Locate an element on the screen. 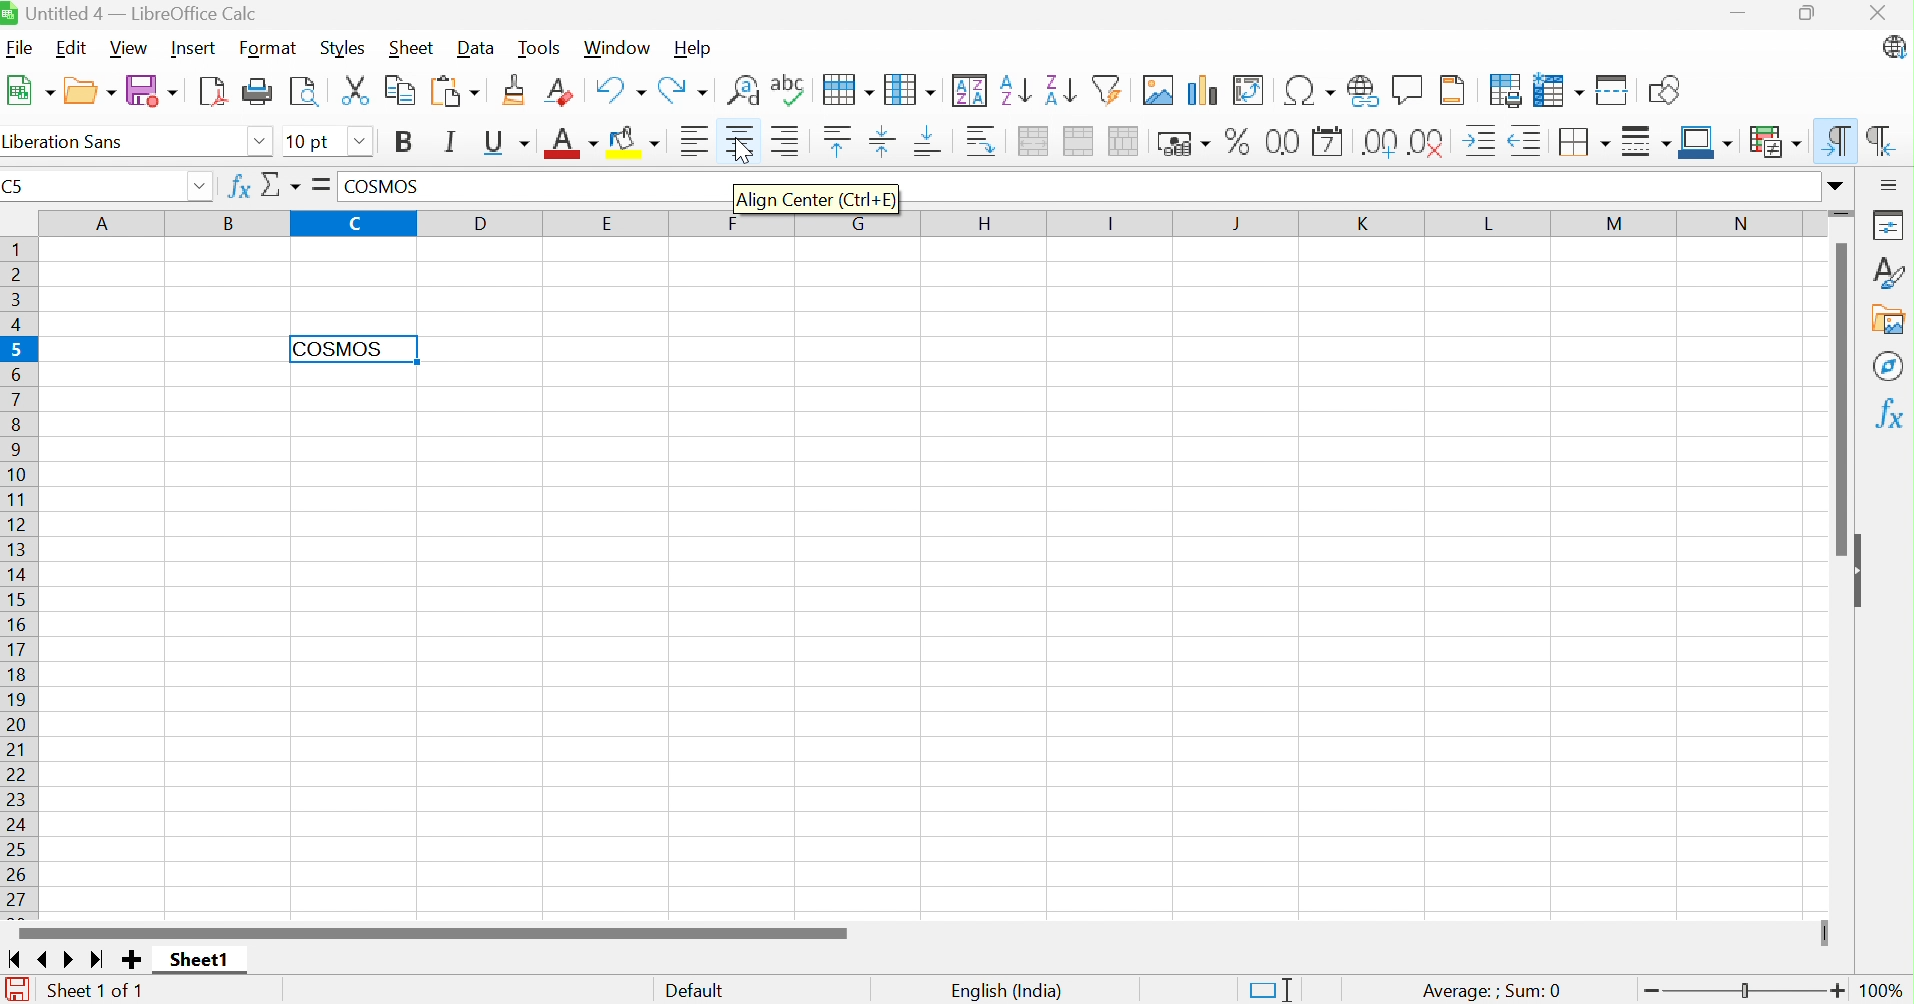 Image resolution: width=1914 pixels, height=1004 pixels. Insert or Edit Pivot Table is located at coordinates (1250, 90).